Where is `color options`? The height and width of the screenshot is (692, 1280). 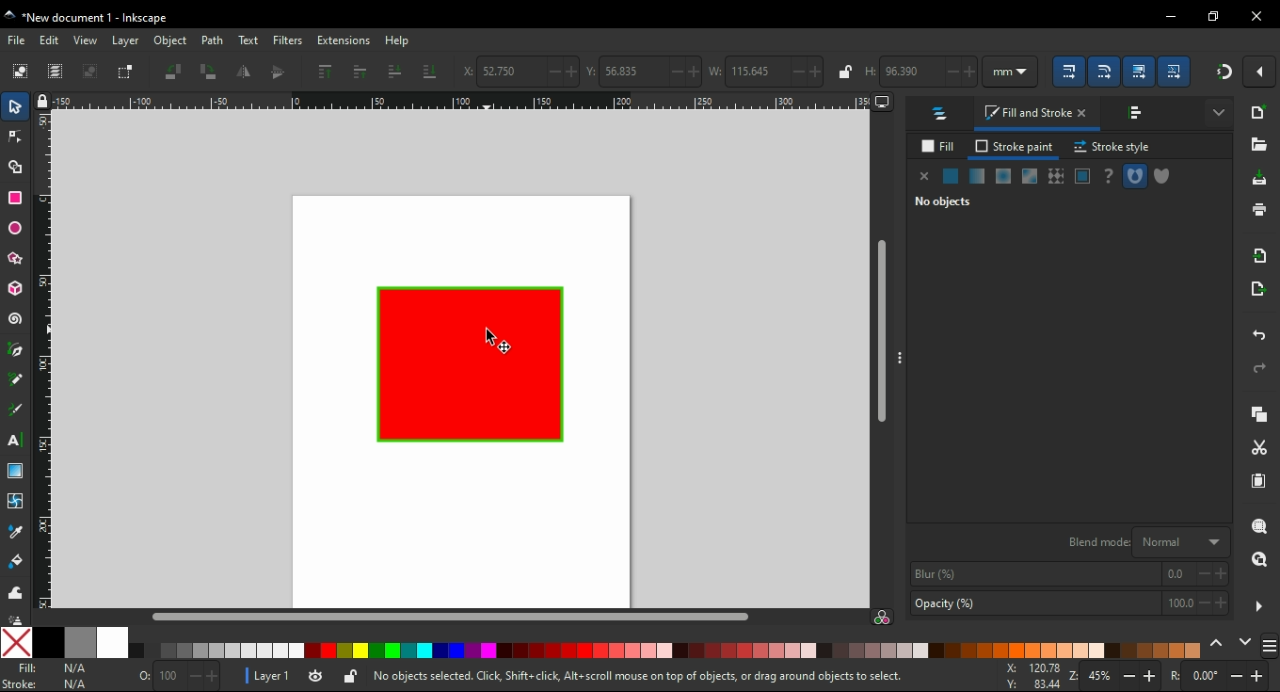
color options is located at coordinates (600, 643).